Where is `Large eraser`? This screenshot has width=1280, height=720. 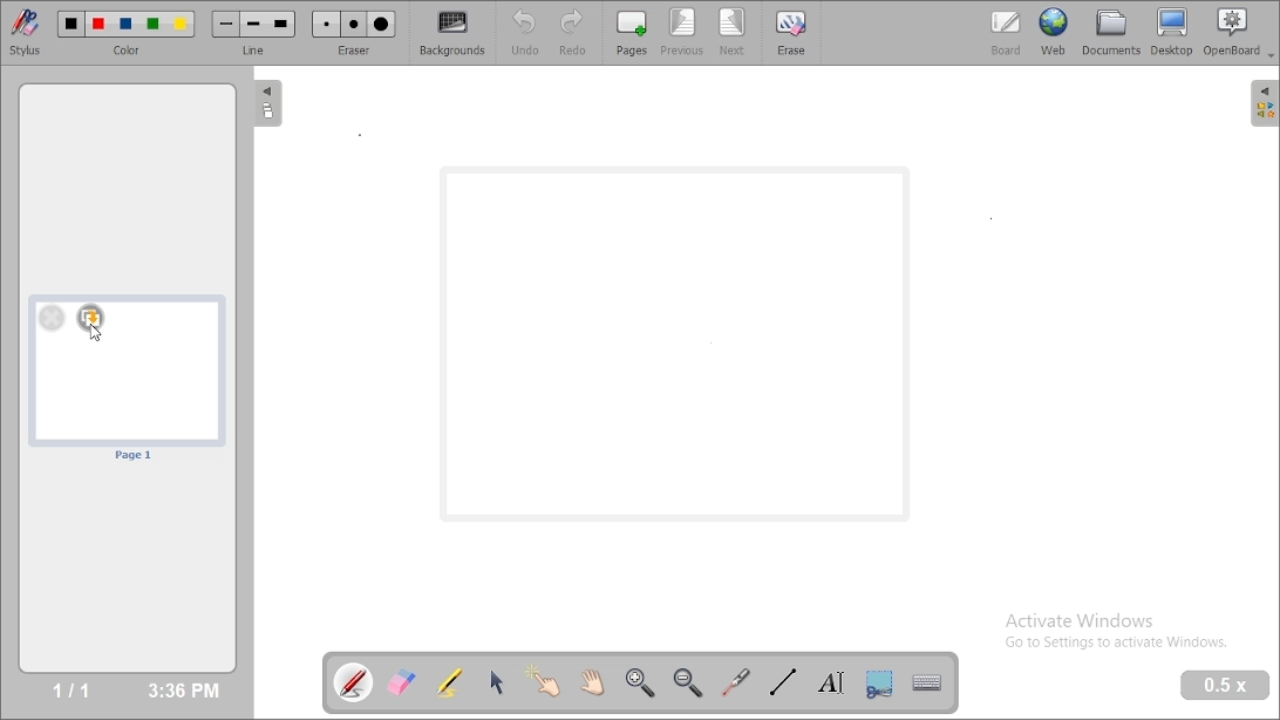 Large eraser is located at coordinates (382, 25).